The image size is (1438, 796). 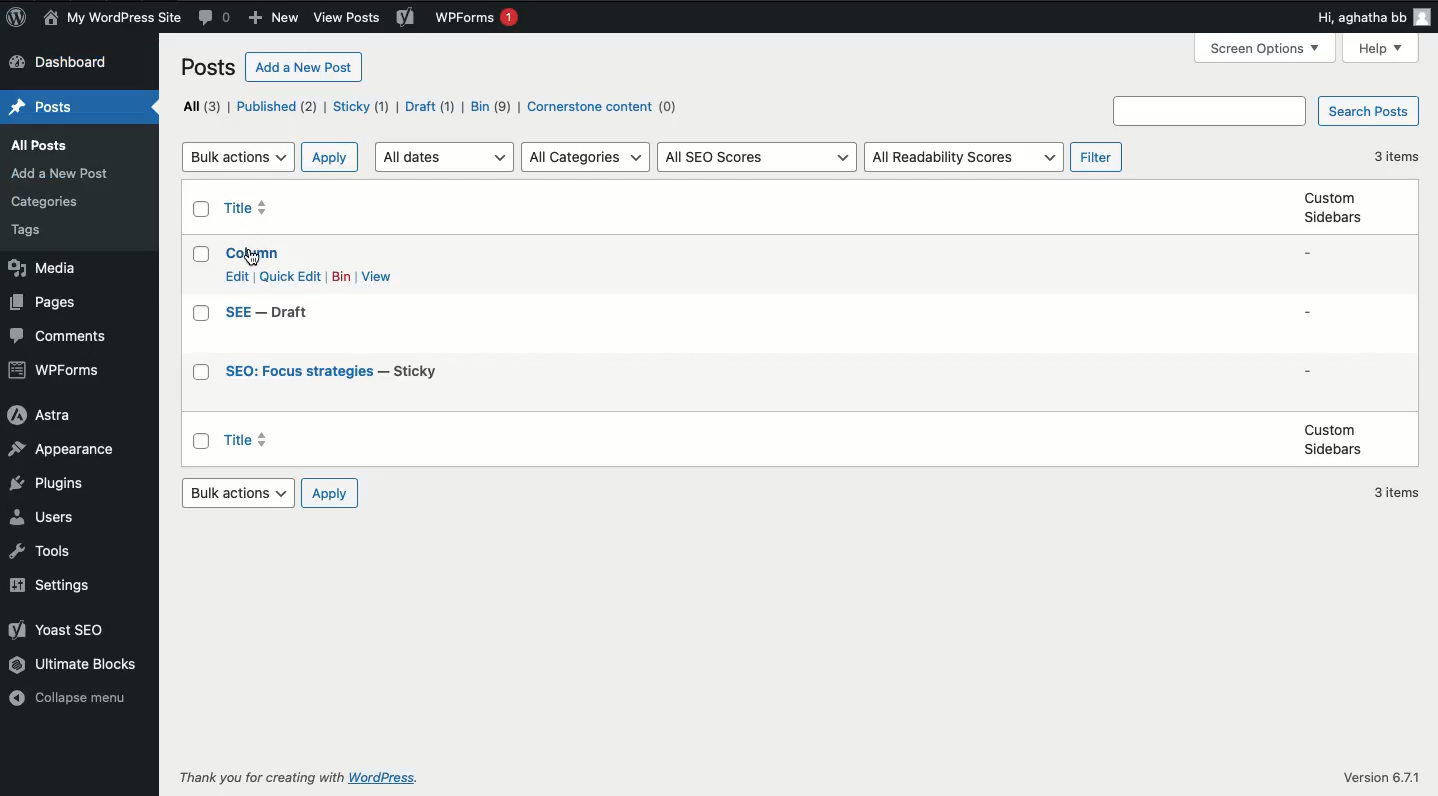 What do you see at coordinates (292, 278) in the screenshot?
I see `Quick edit` at bounding box center [292, 278].